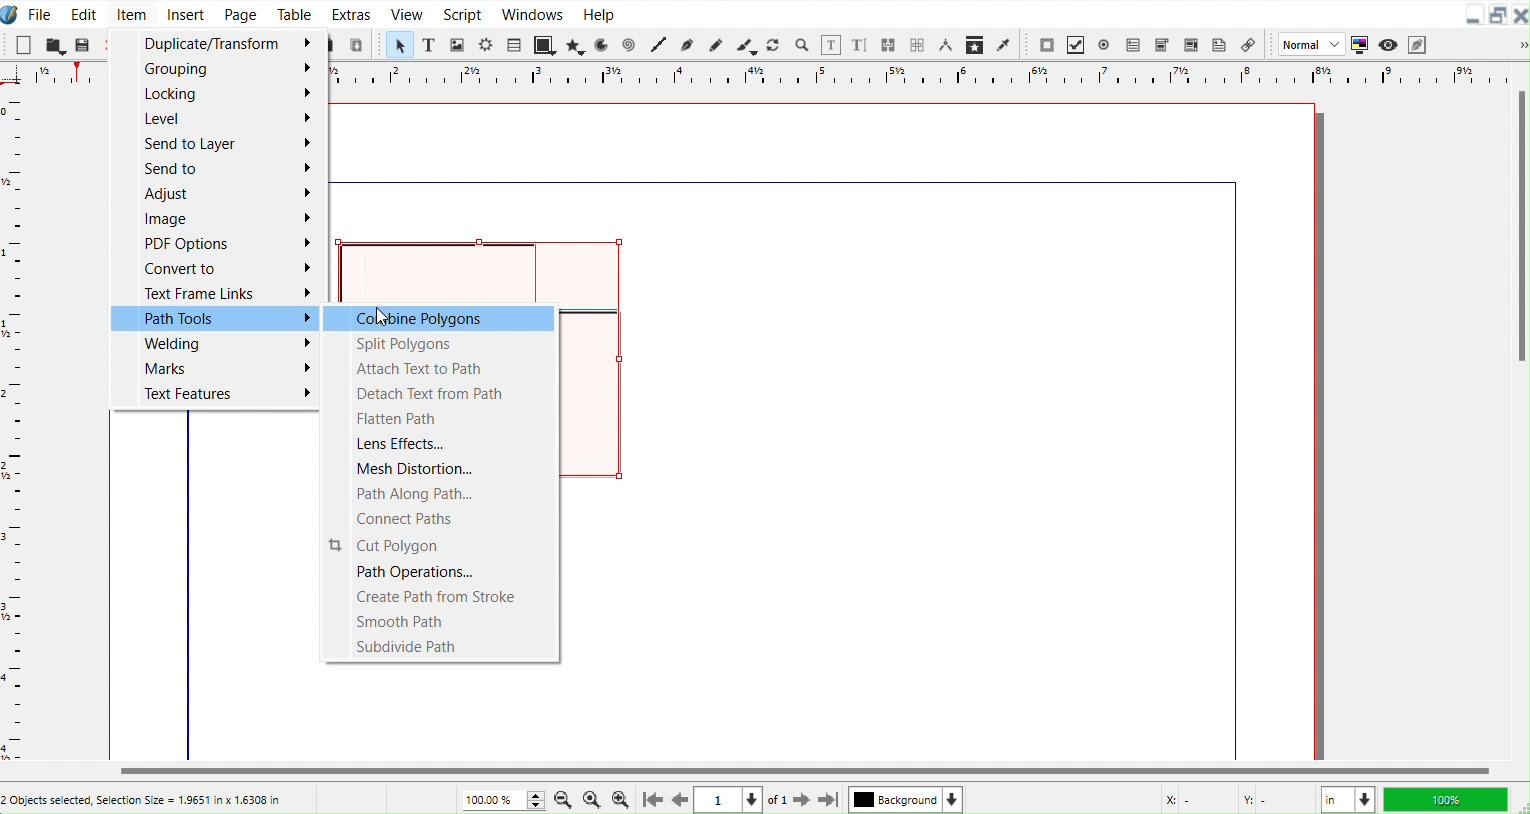 Image resolution: width=1530 pixels, height=814 pixels. What do you see at coordinates (804, 801) in the screenshot?
I see `Go to next page` at bounding box center [804, 801].